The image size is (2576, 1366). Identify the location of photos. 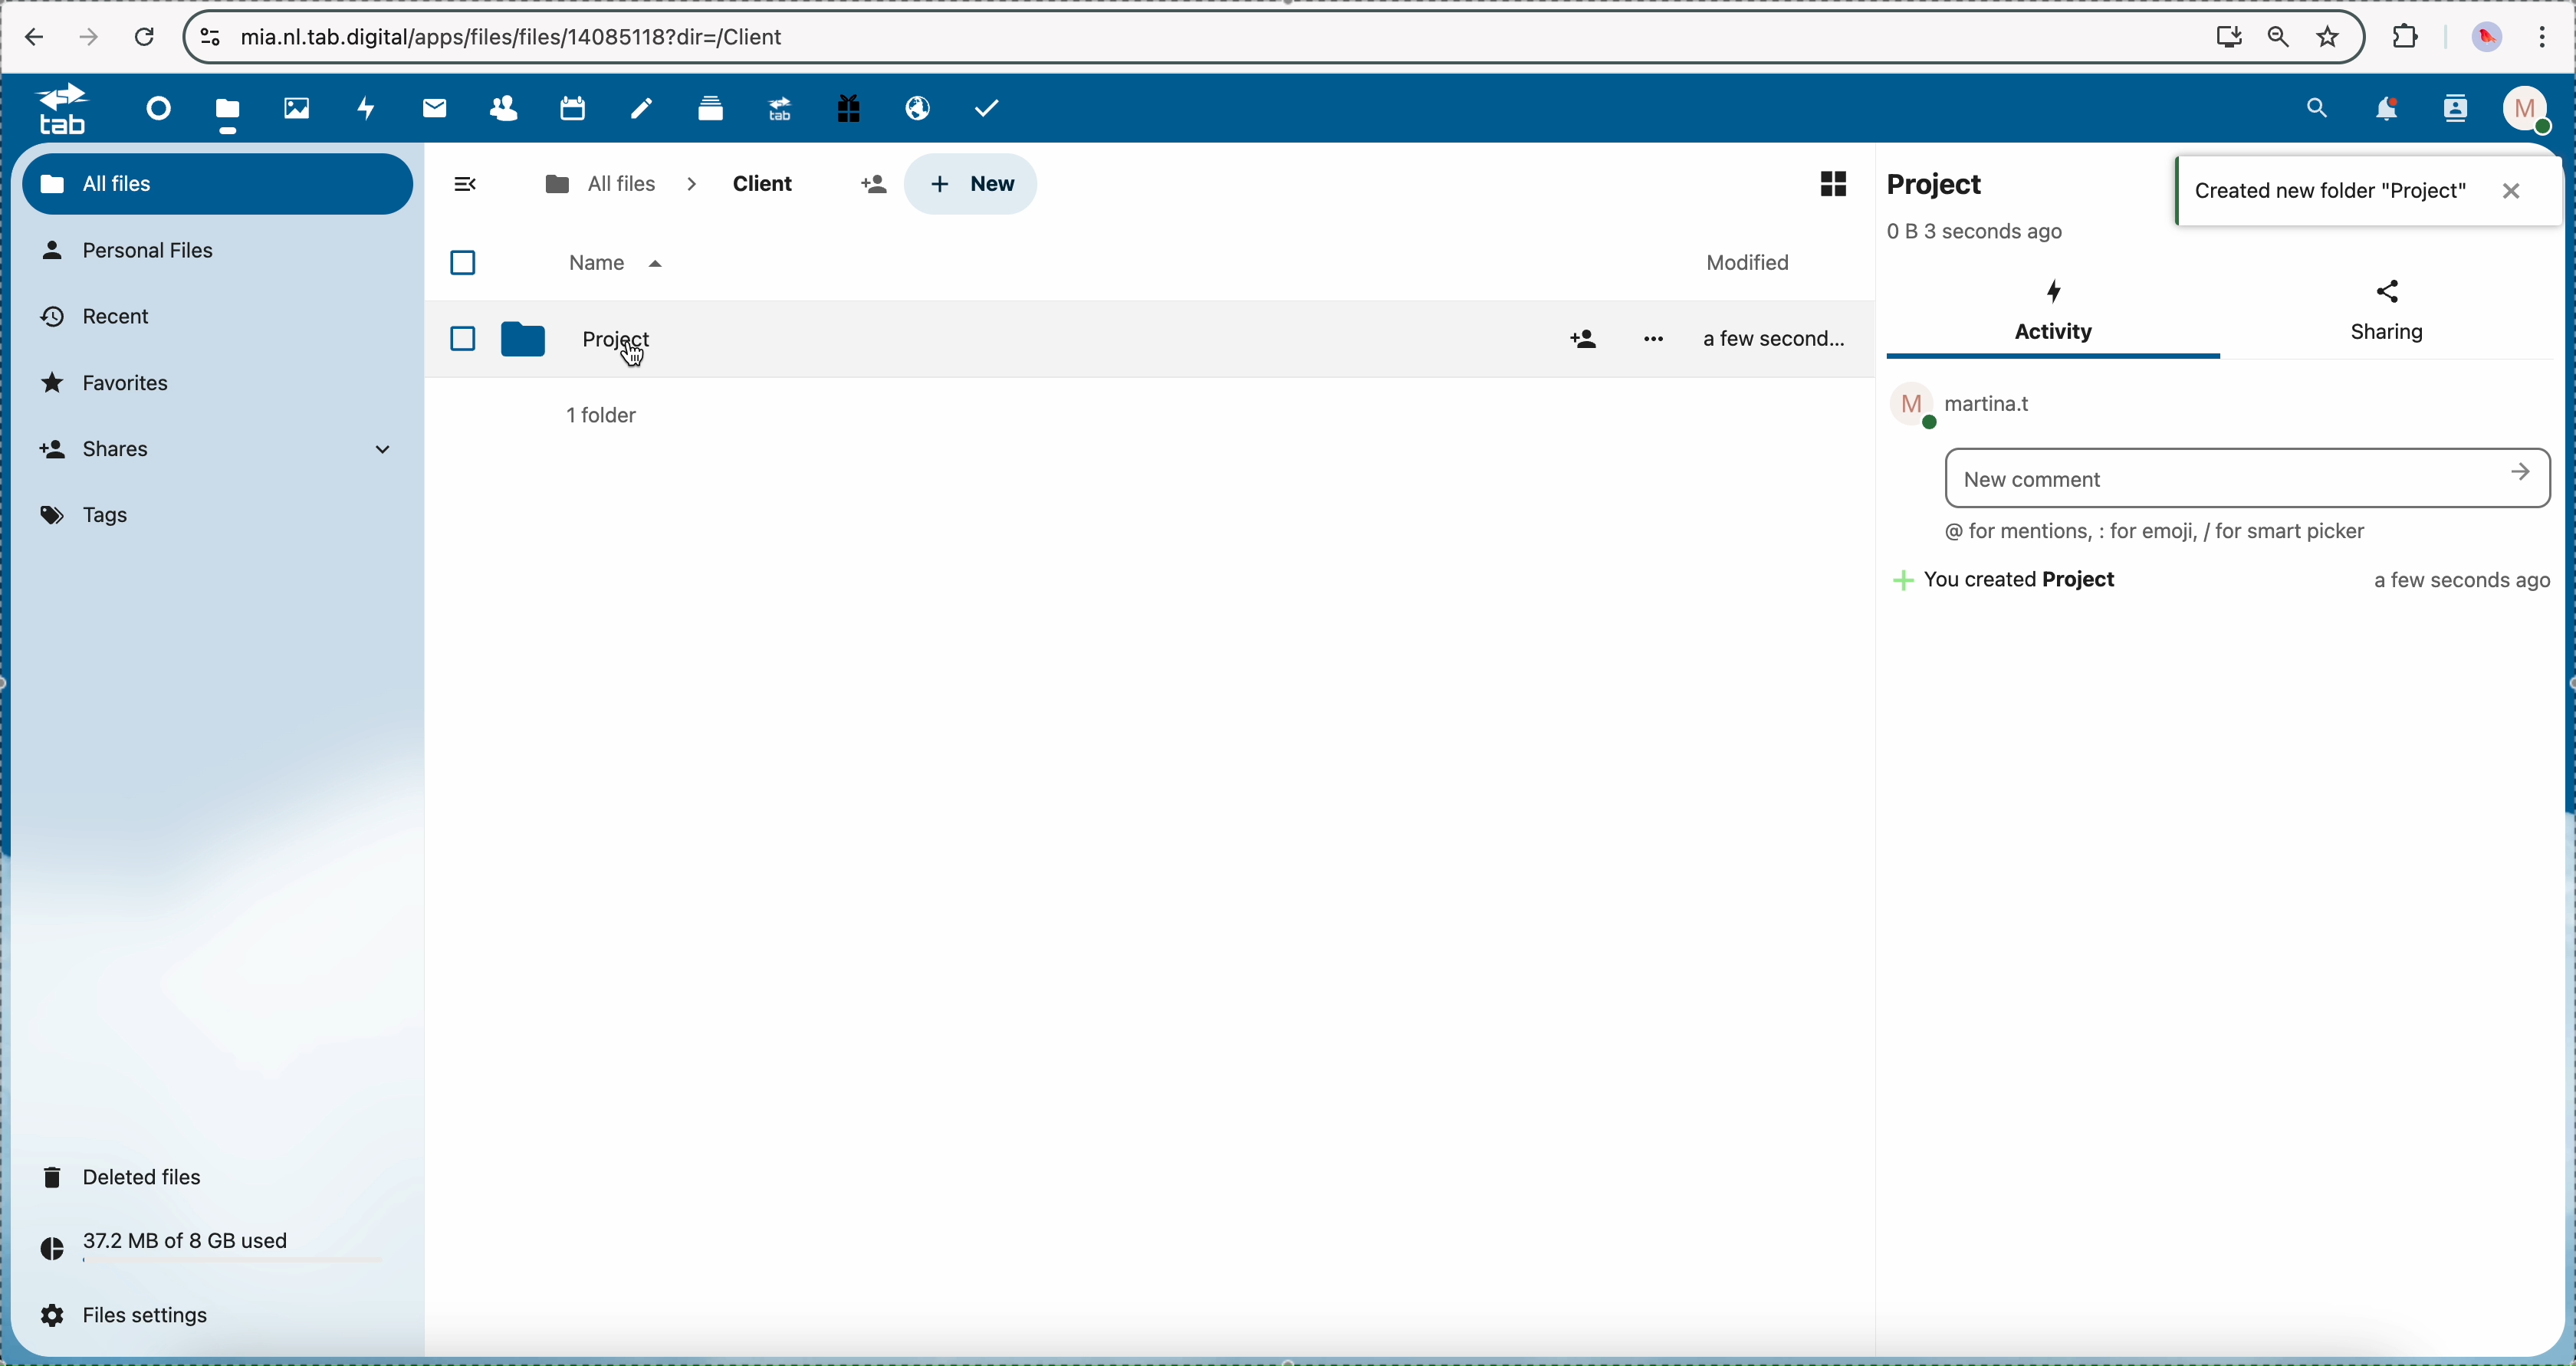
(303, 109).